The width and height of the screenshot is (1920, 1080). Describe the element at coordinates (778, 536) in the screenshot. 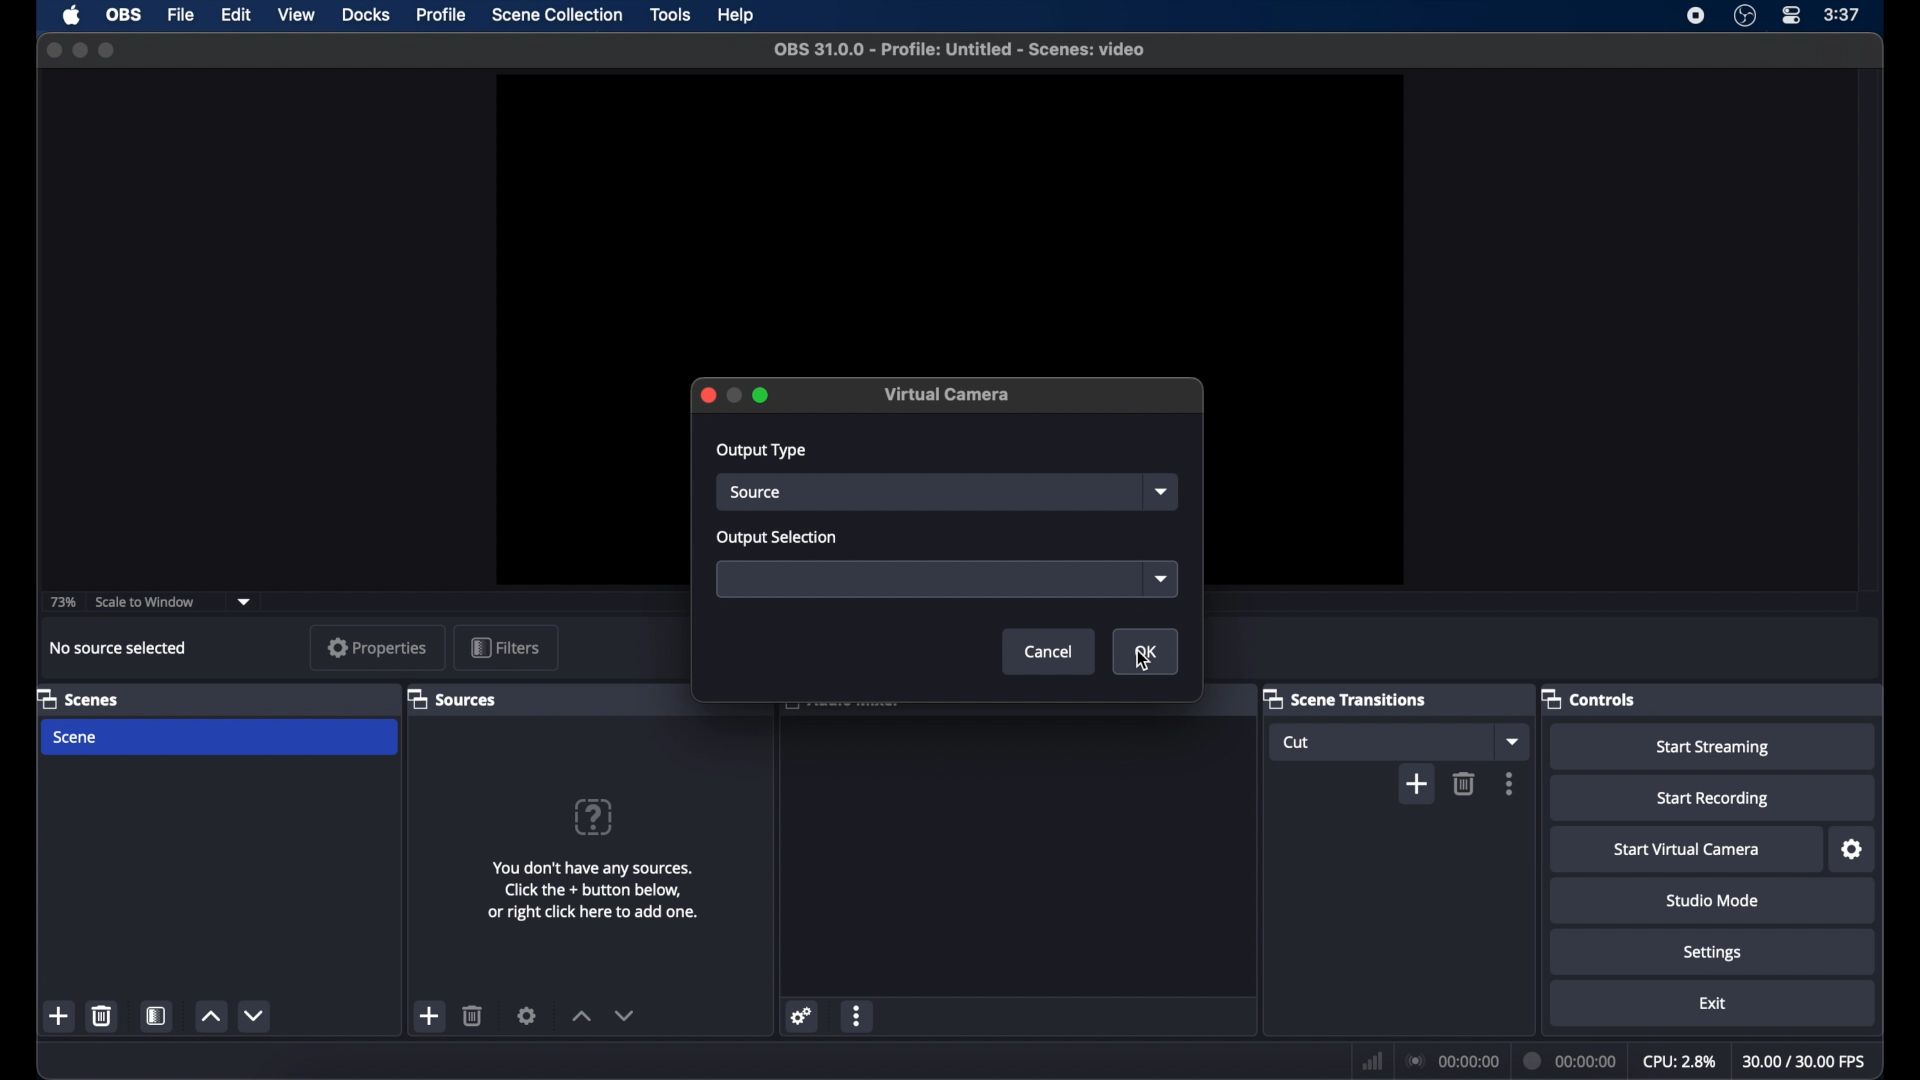

I see `output selection` at that location.